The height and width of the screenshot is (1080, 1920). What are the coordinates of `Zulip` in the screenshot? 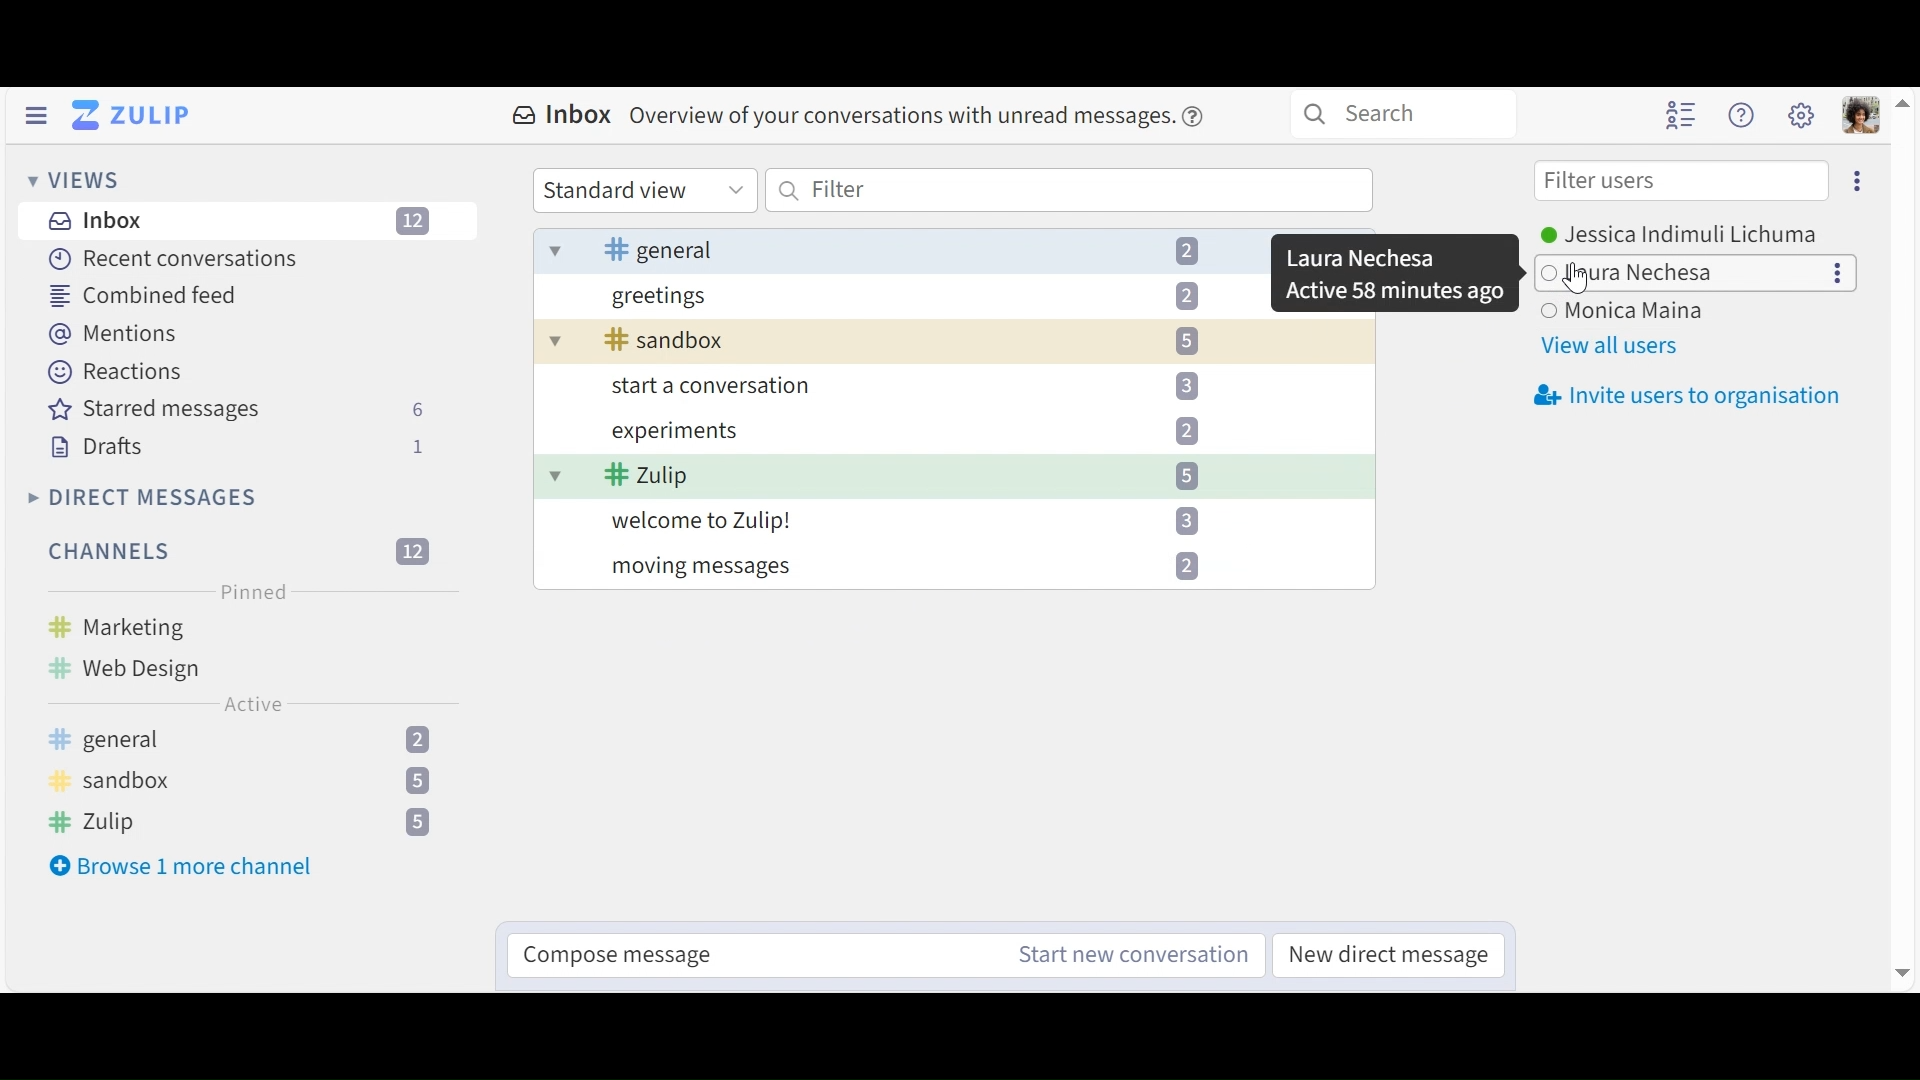 It's located at (235, 820).